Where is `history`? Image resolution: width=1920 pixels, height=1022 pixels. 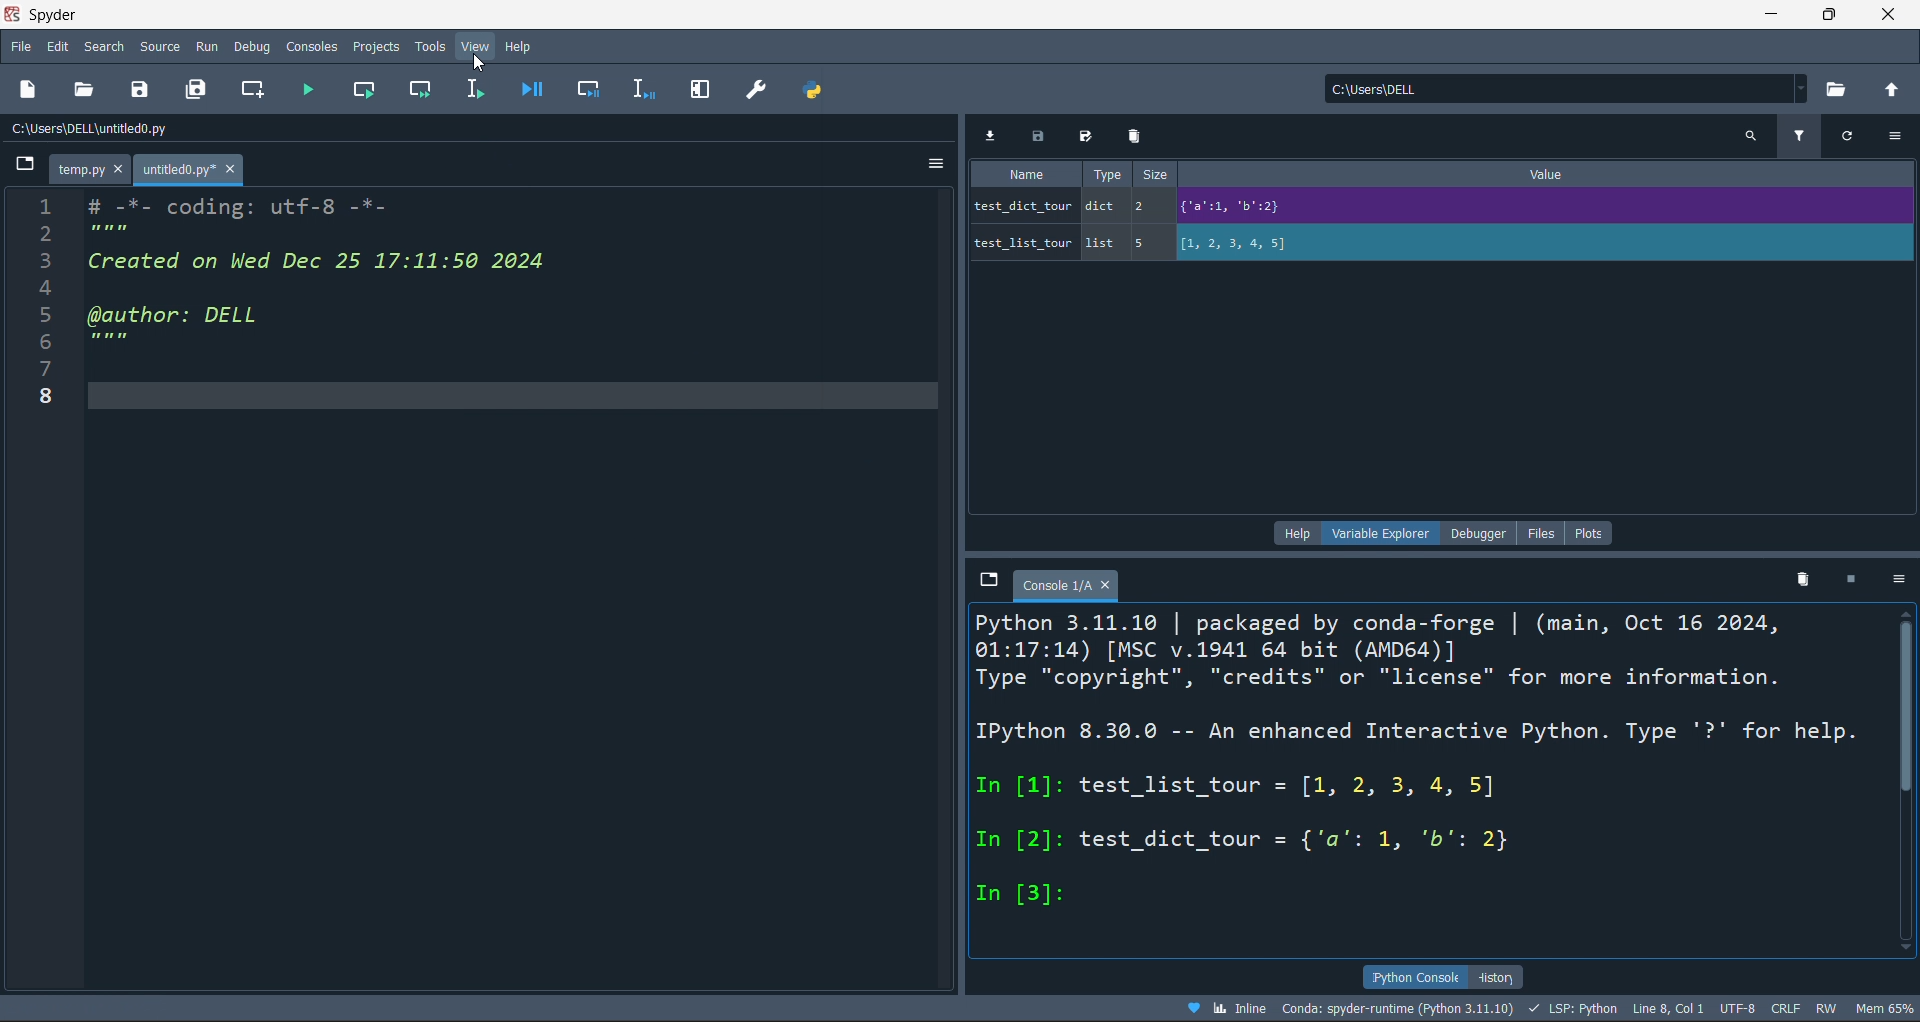
history is located at coordinates (1498, 977).